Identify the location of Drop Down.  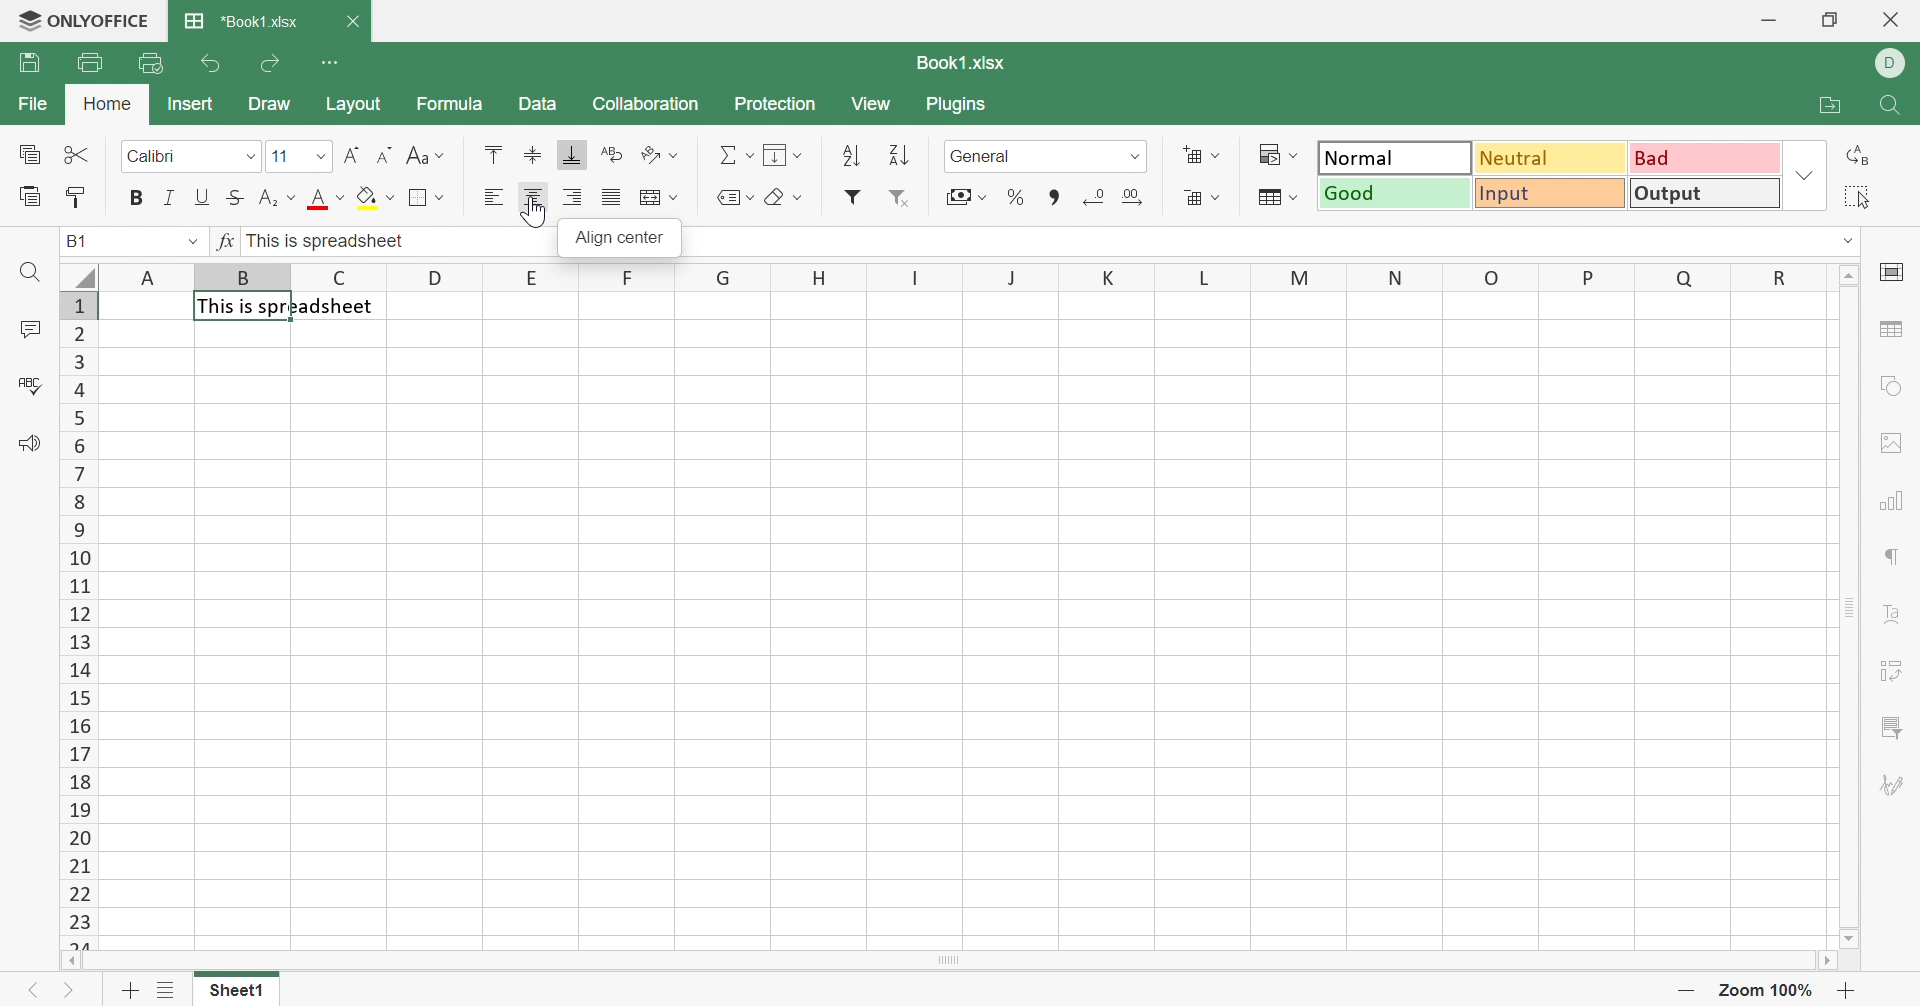
(748, 152).